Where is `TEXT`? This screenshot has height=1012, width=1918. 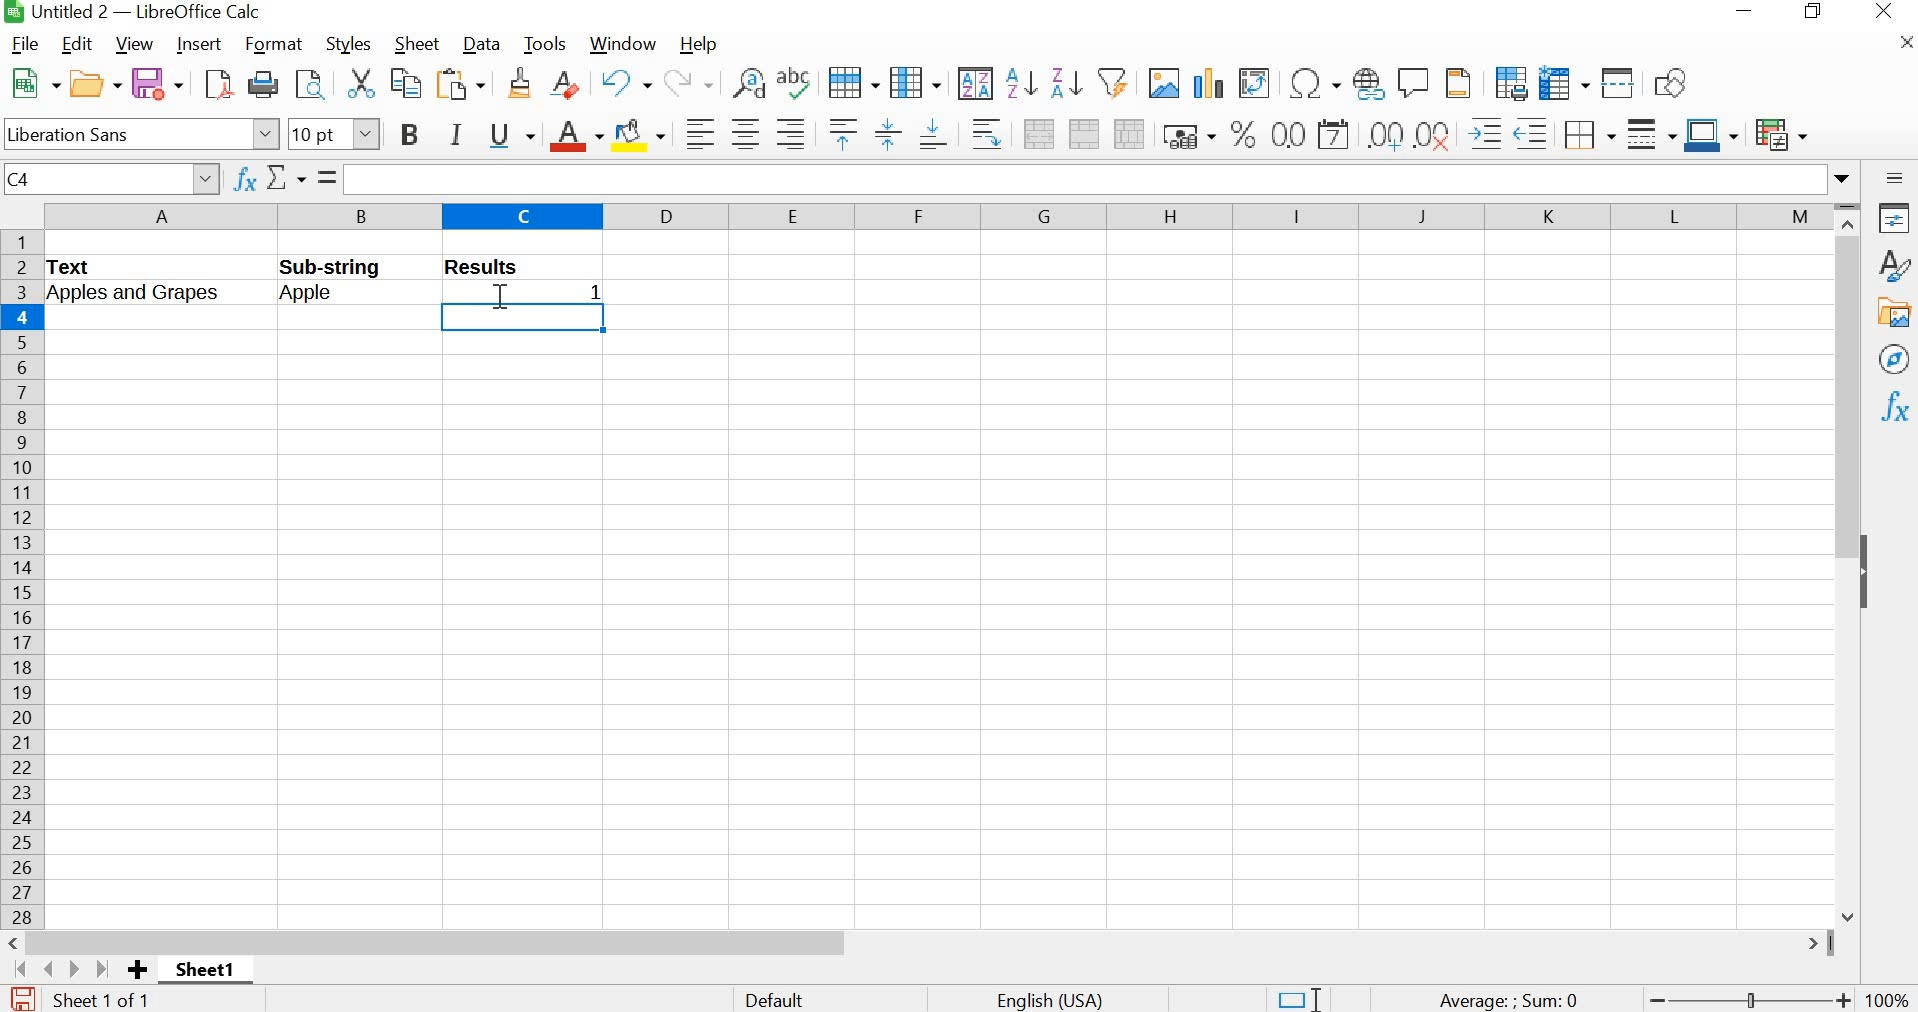 TEXT is located at coordinates (78, 267).